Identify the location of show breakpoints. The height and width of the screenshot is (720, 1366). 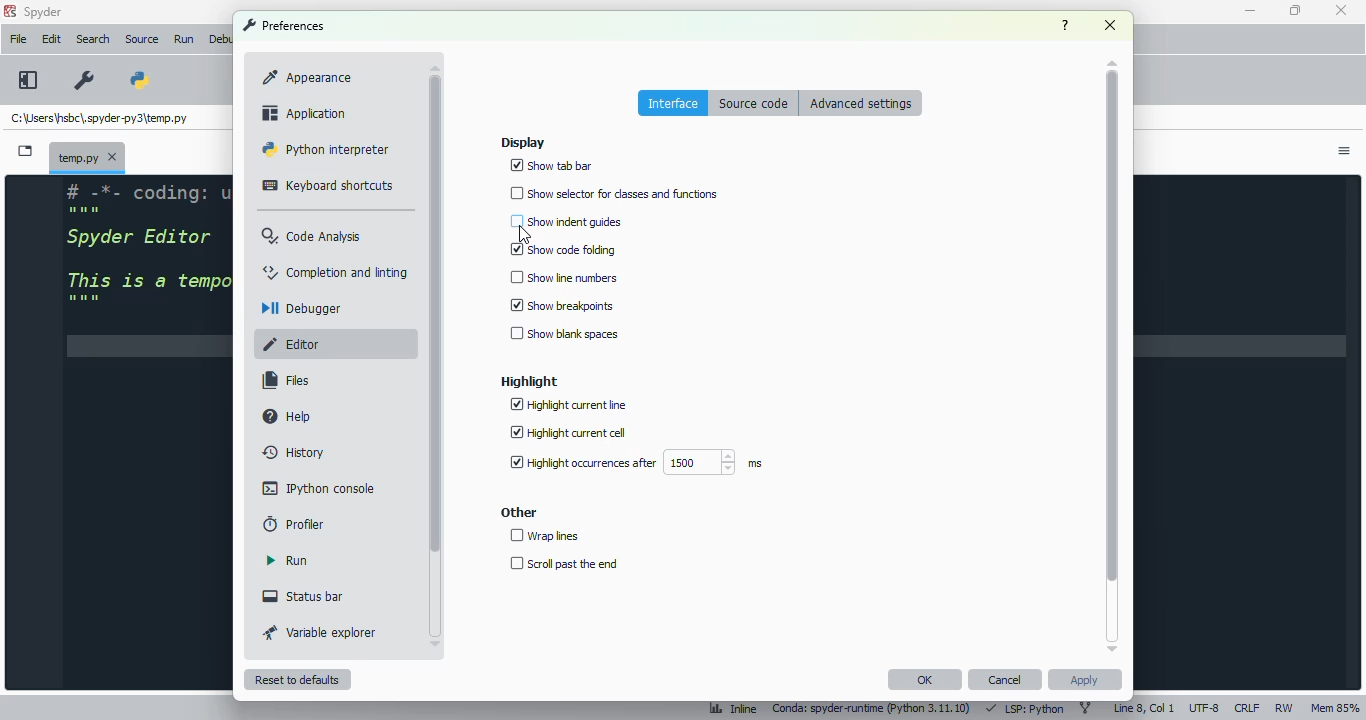
(561, 305).